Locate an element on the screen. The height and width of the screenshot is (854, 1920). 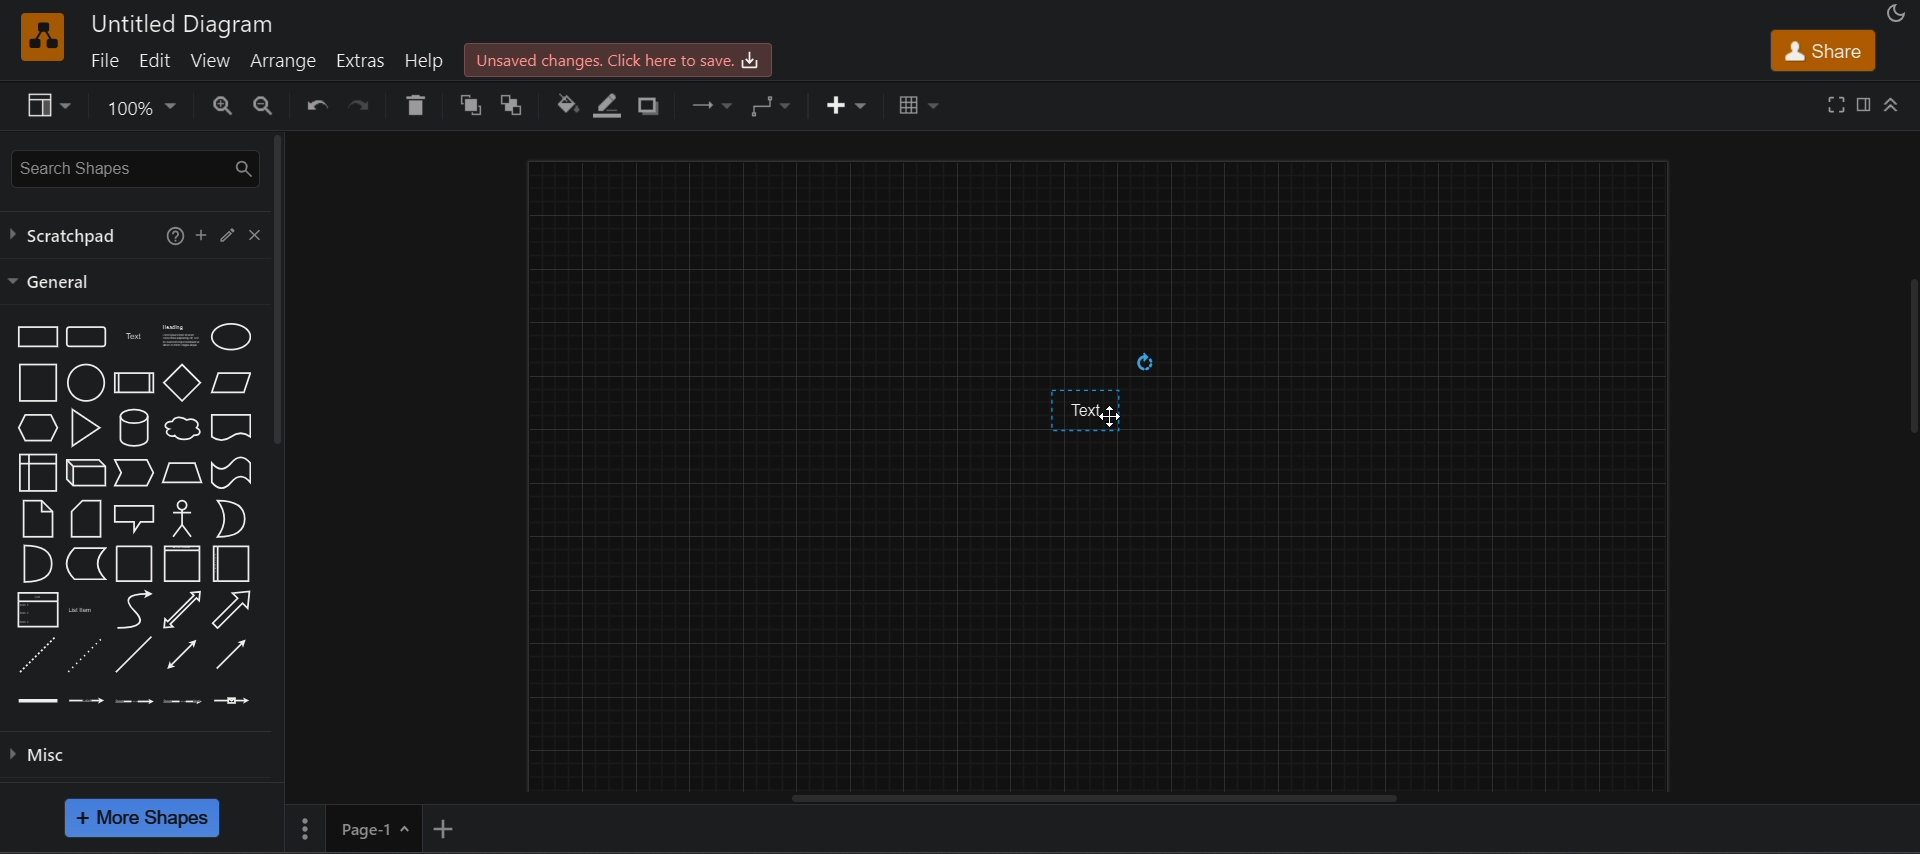
Data storage is located at coordinates (86, 563).